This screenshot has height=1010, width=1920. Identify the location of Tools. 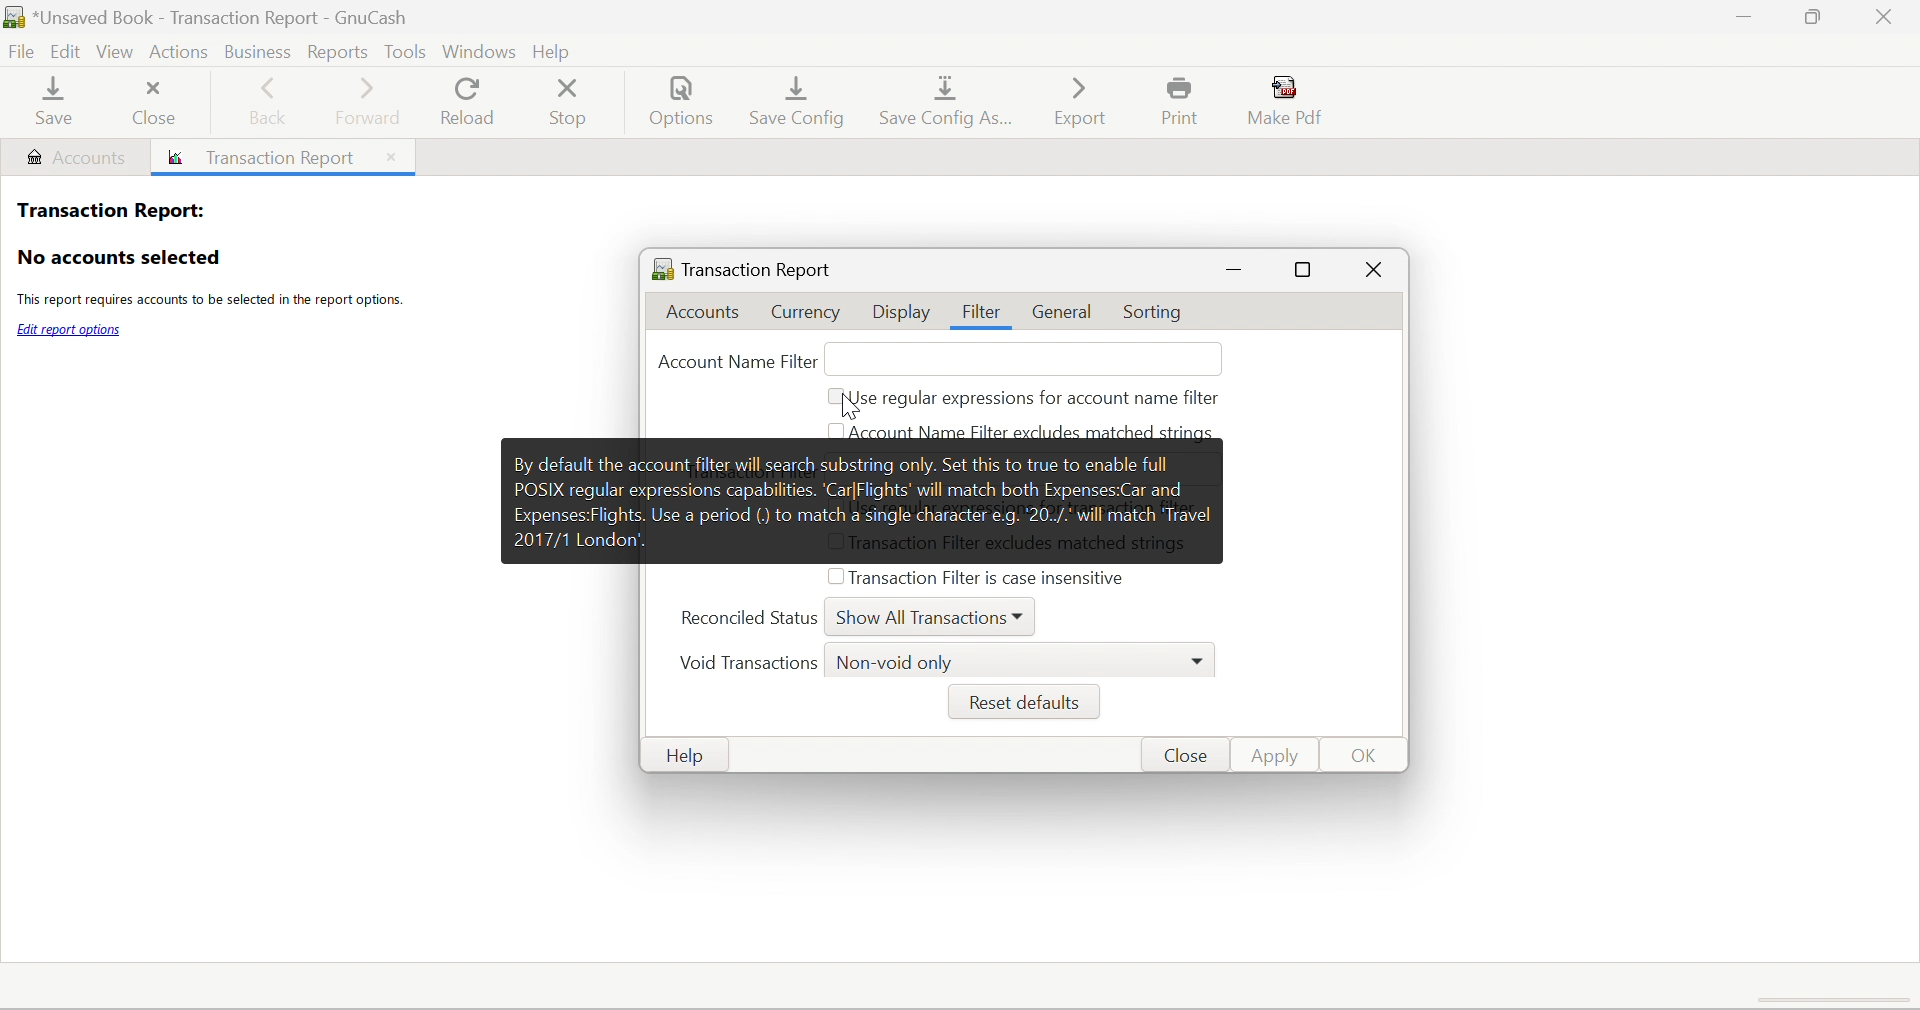
(404, 50).